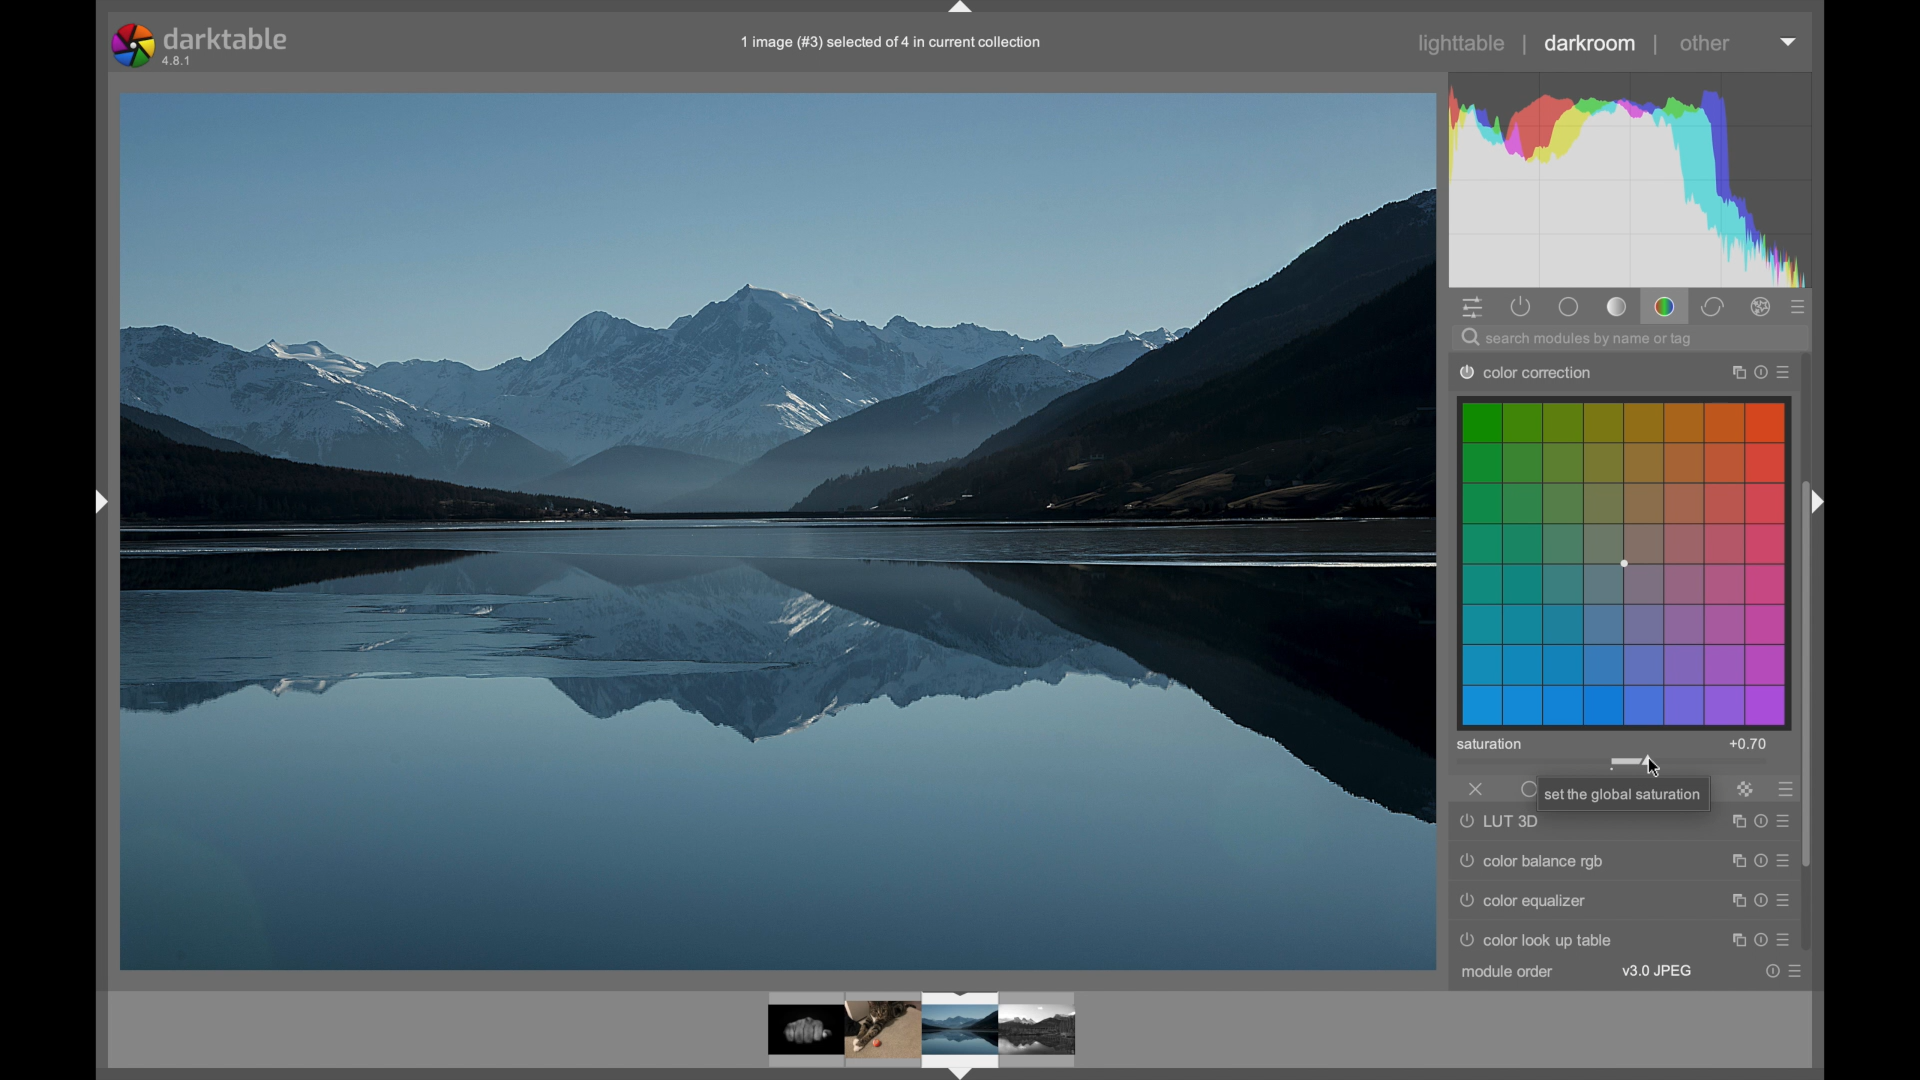 The image size is (1920, 1080). What do you see at coordinates (885, 1028) in the screenshot?
I see `image` at bounding box center [885, 1028].